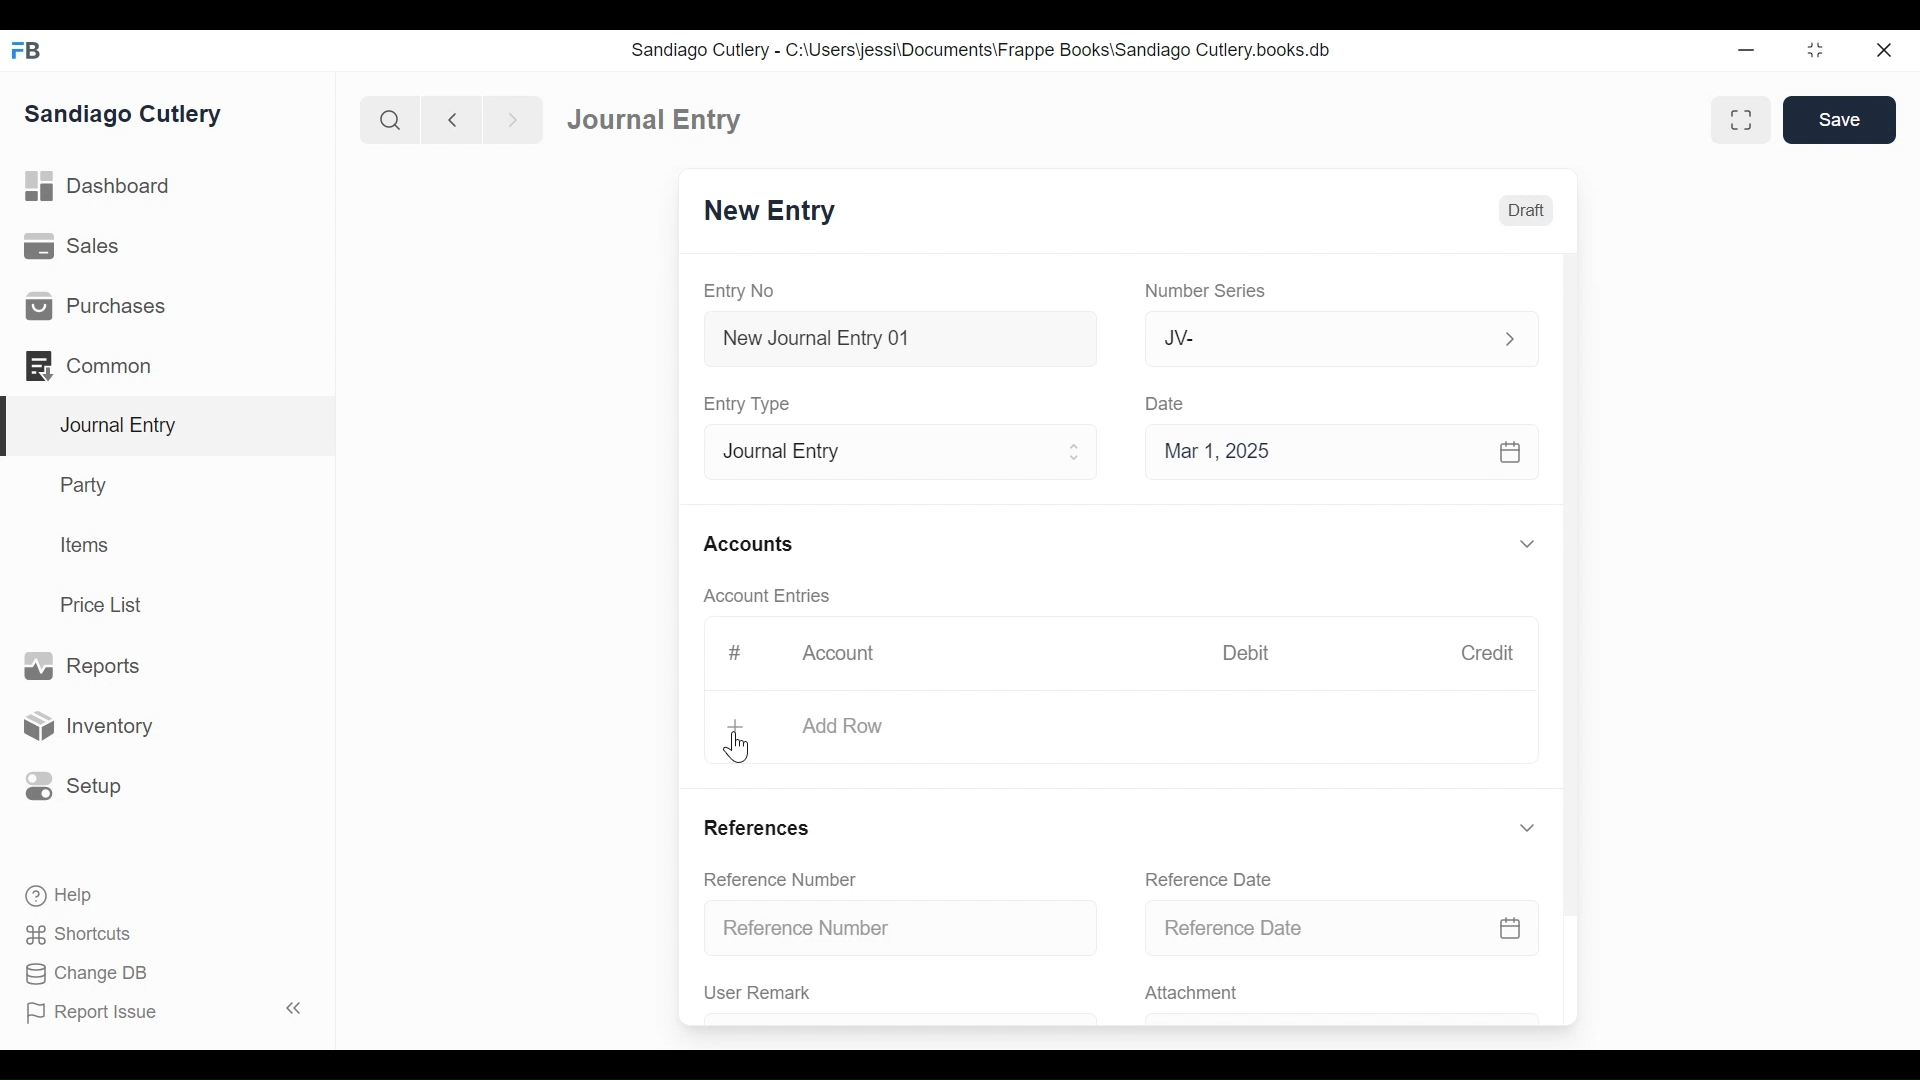 The image size is (1920, 1080). What do you see at coordinates (1523, 210) in the screenshot?
I see `Draft` at bounding box center [1523, 210].